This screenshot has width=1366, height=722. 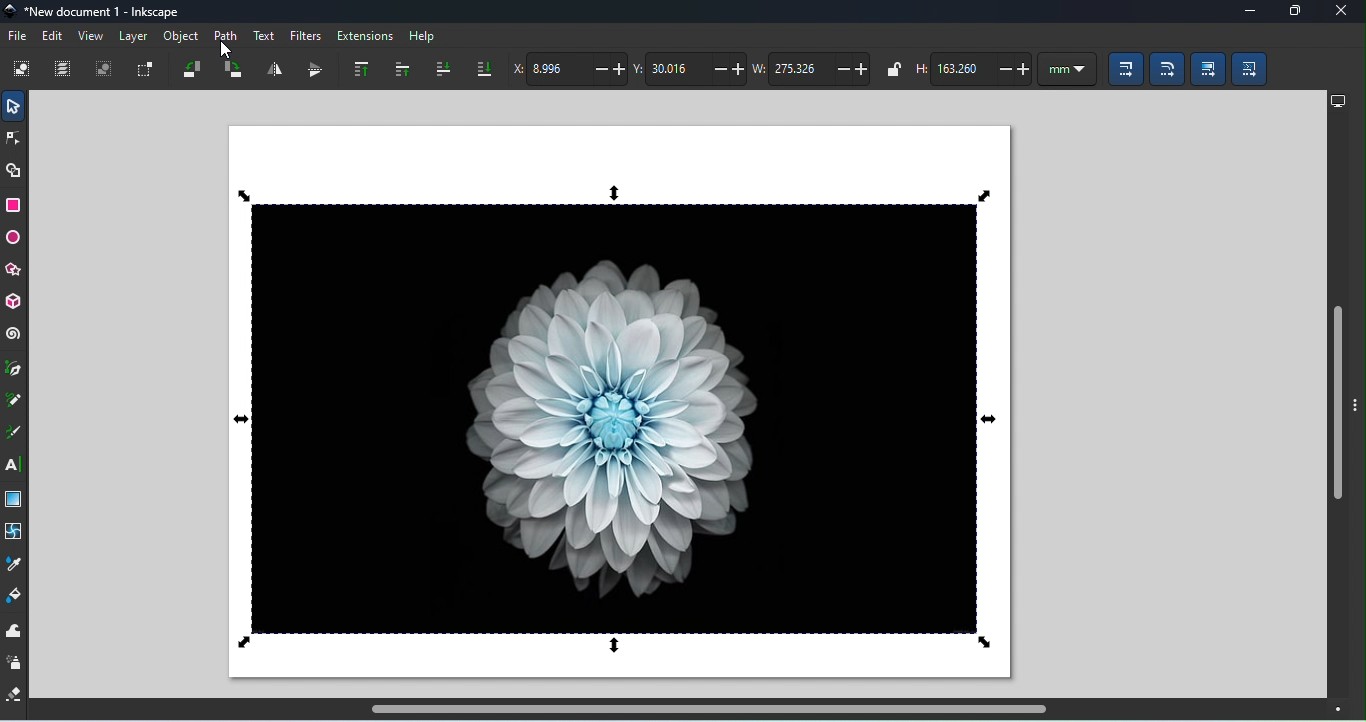 I want to click on Width of the selection, so click(x=815, y=70).